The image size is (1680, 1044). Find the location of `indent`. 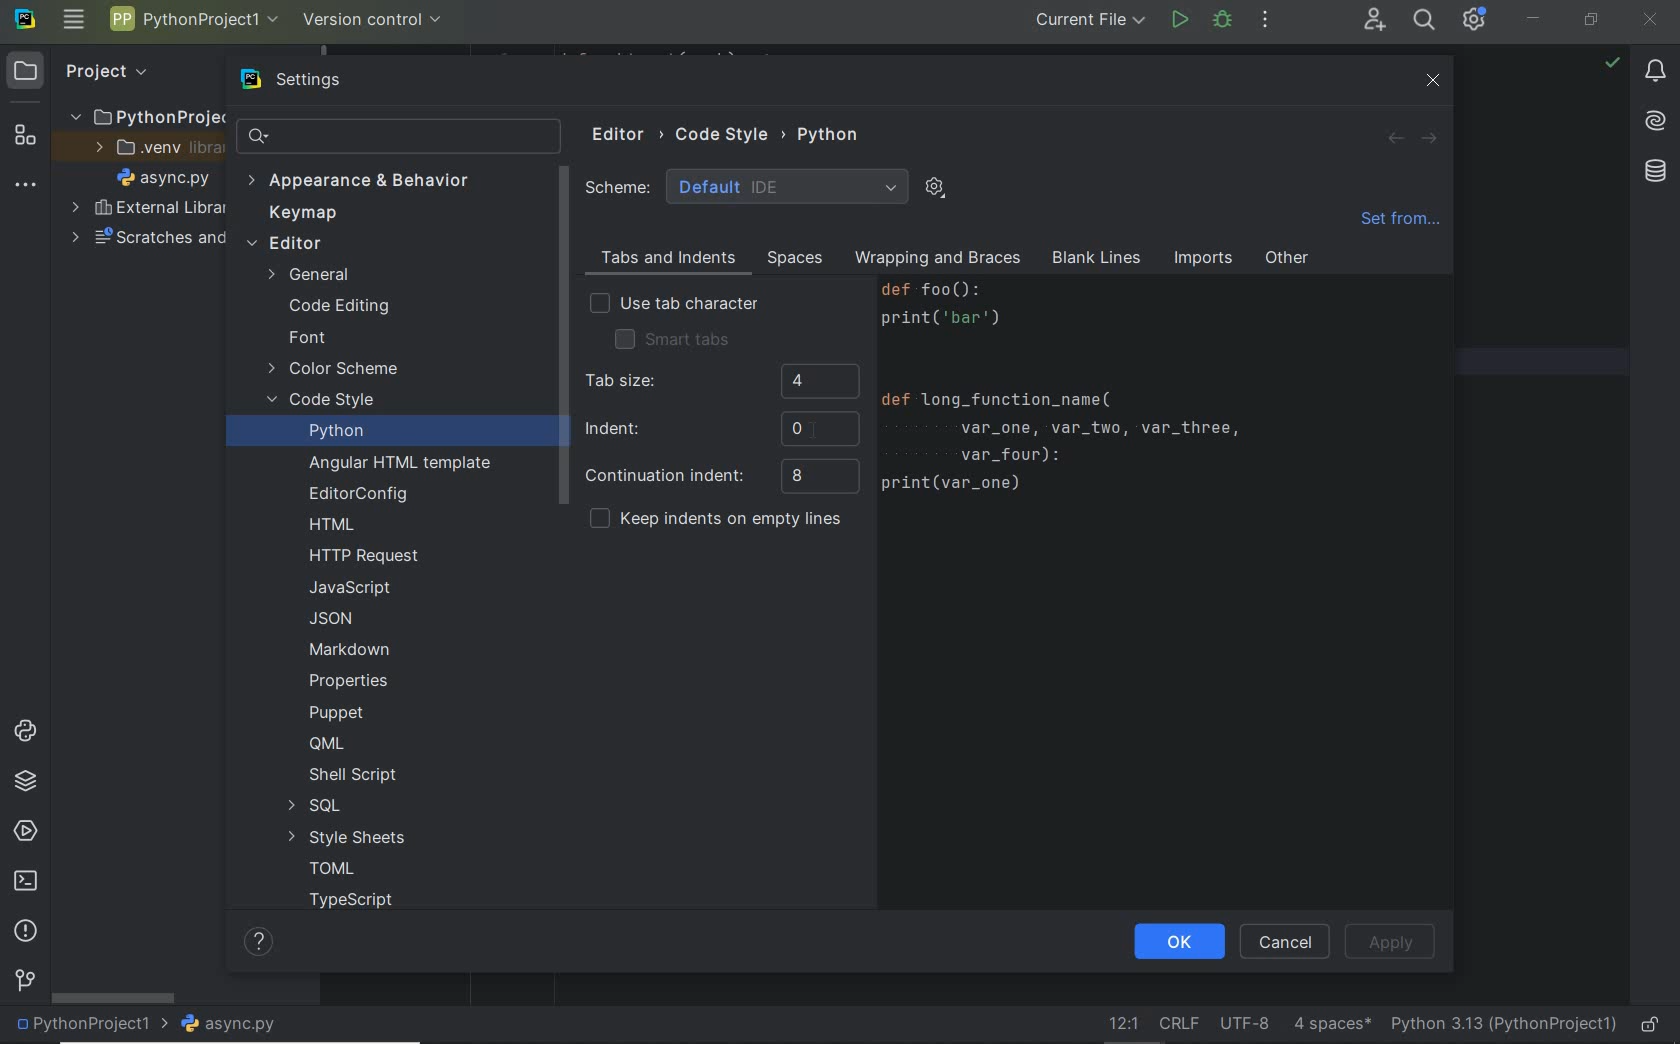

indent is located at coordinates (721, 428).